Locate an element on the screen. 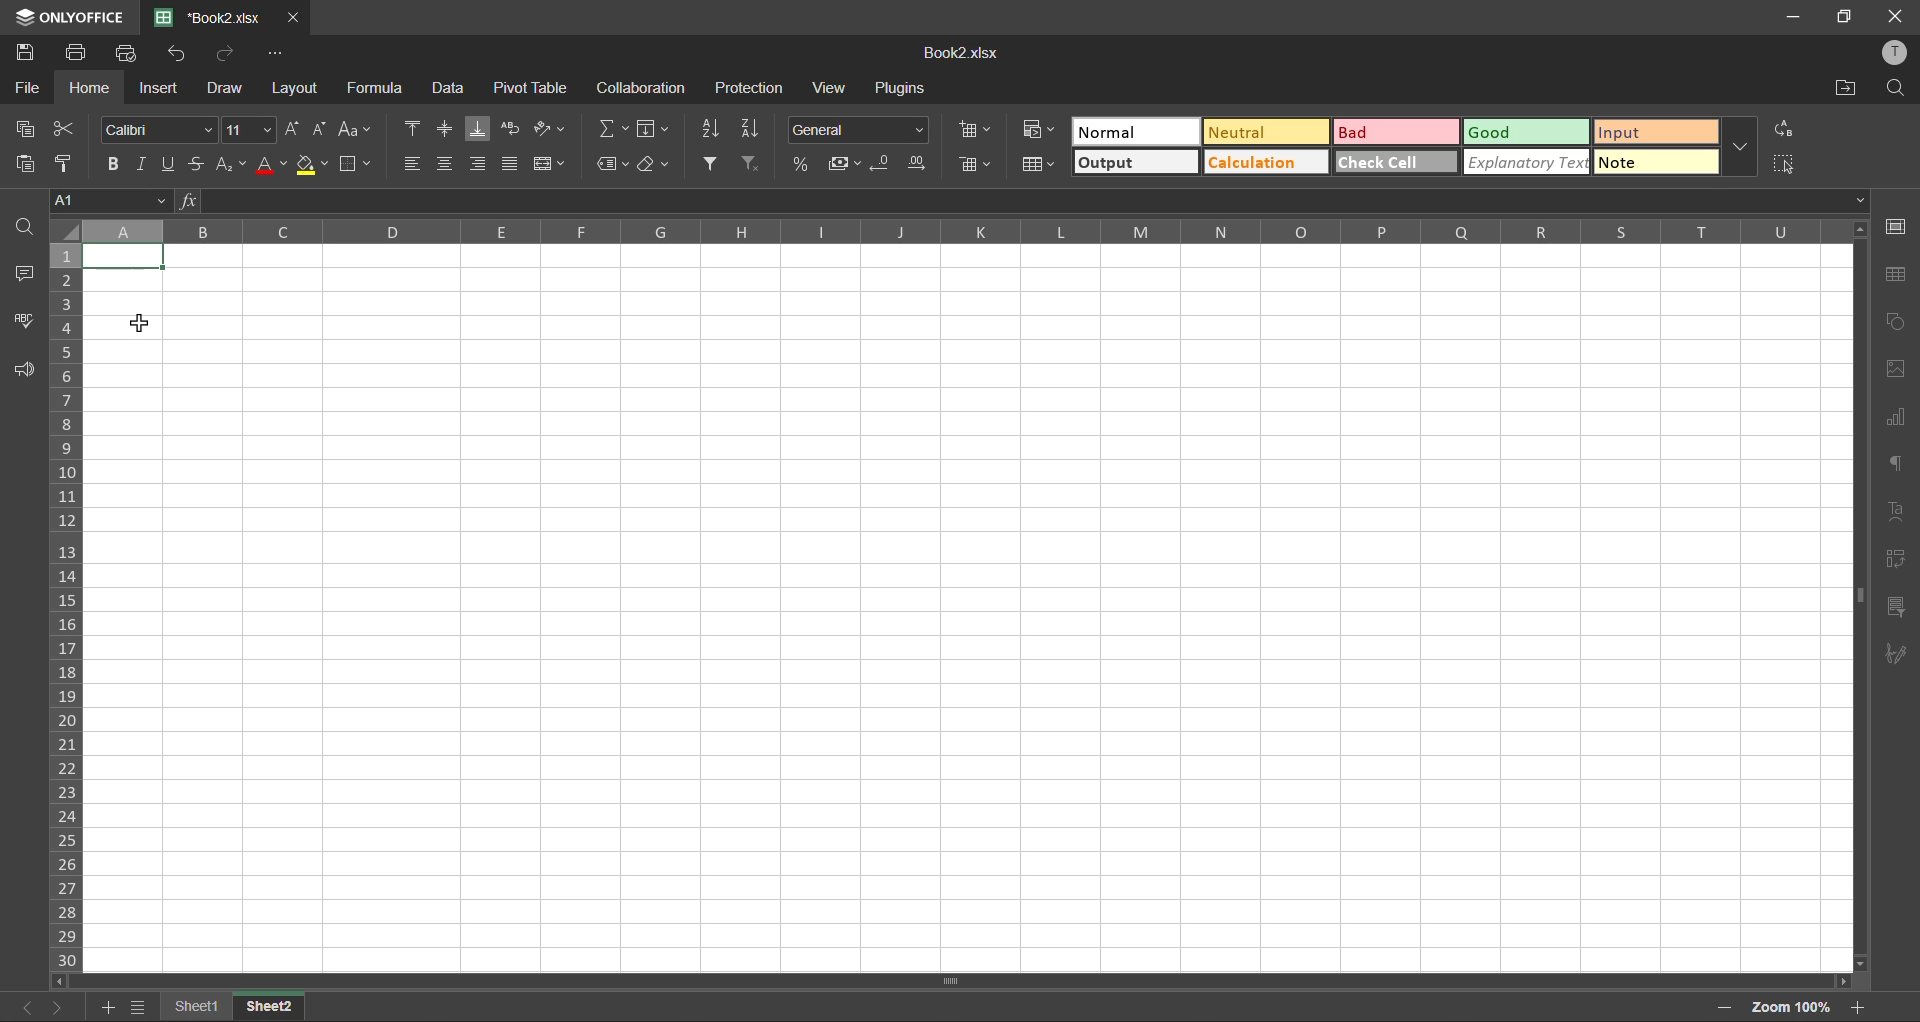 The image size is (1920, 1022). plugins is located at coordinates (905, 91).